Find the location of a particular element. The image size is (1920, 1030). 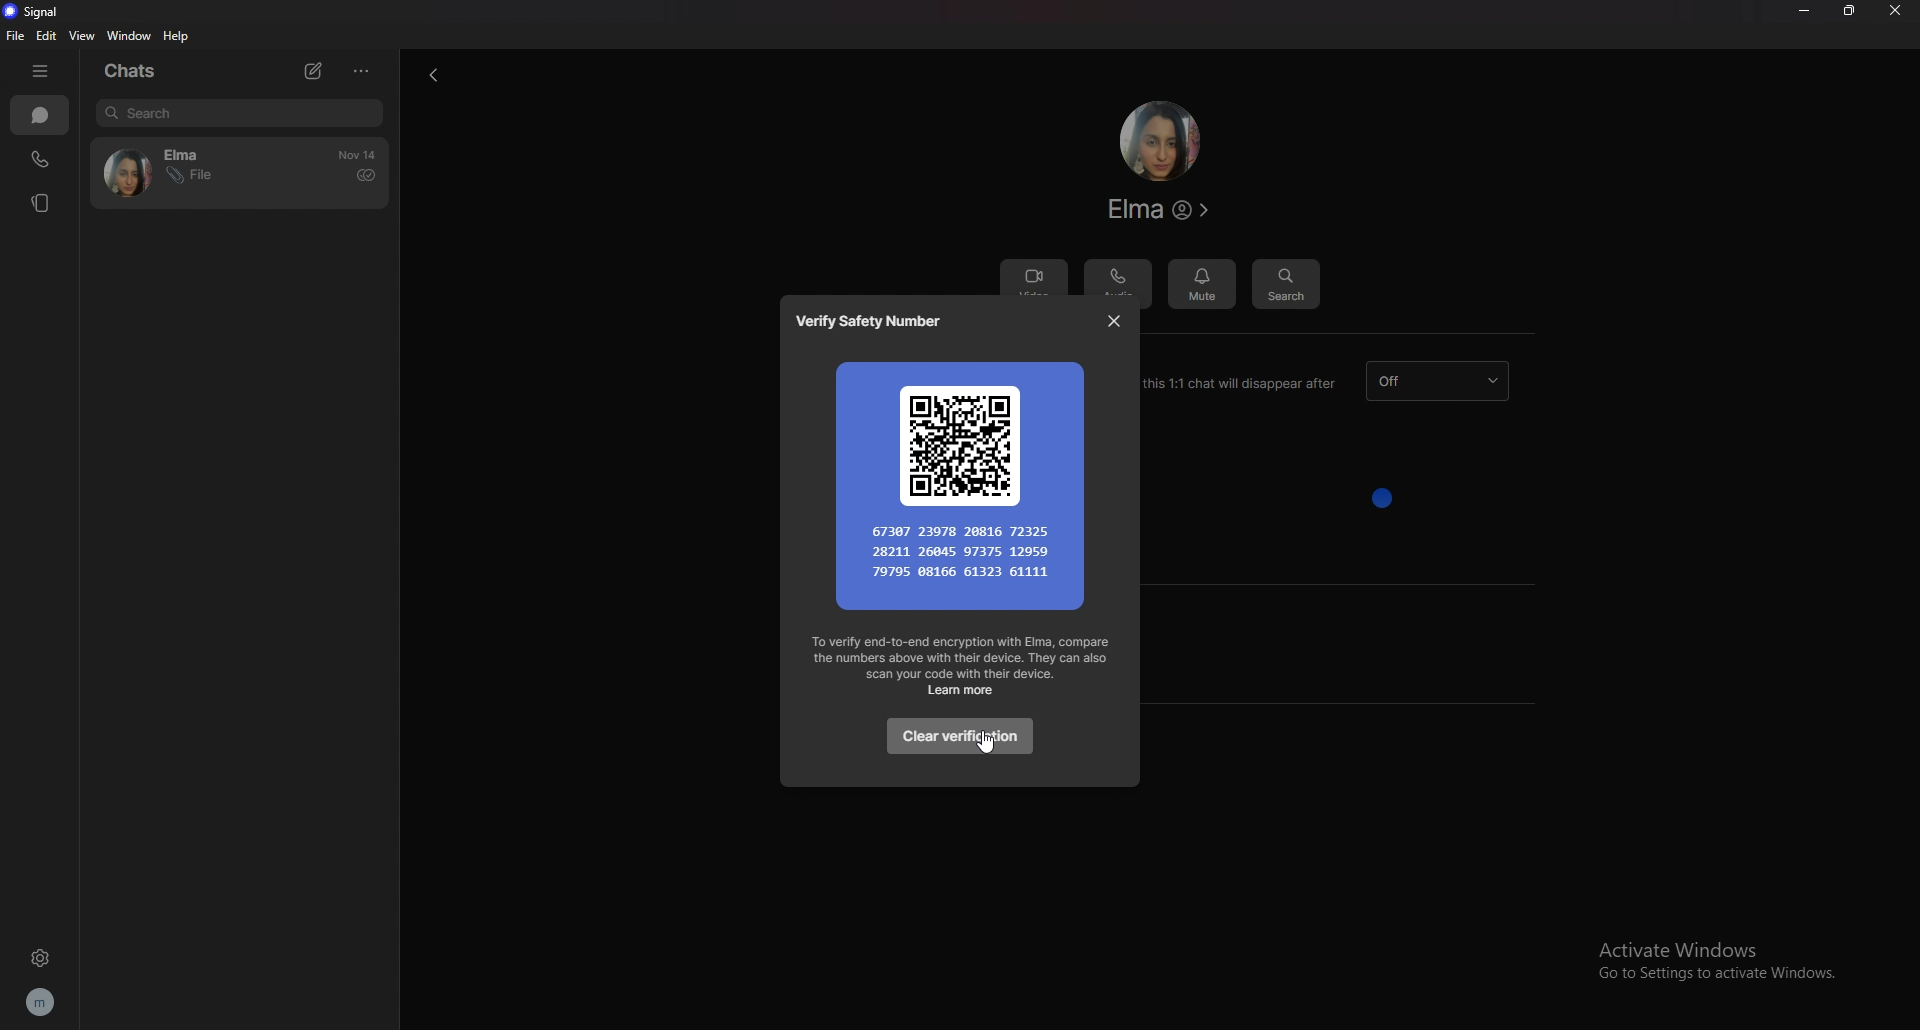

close is located at coordinates (1895, 11).